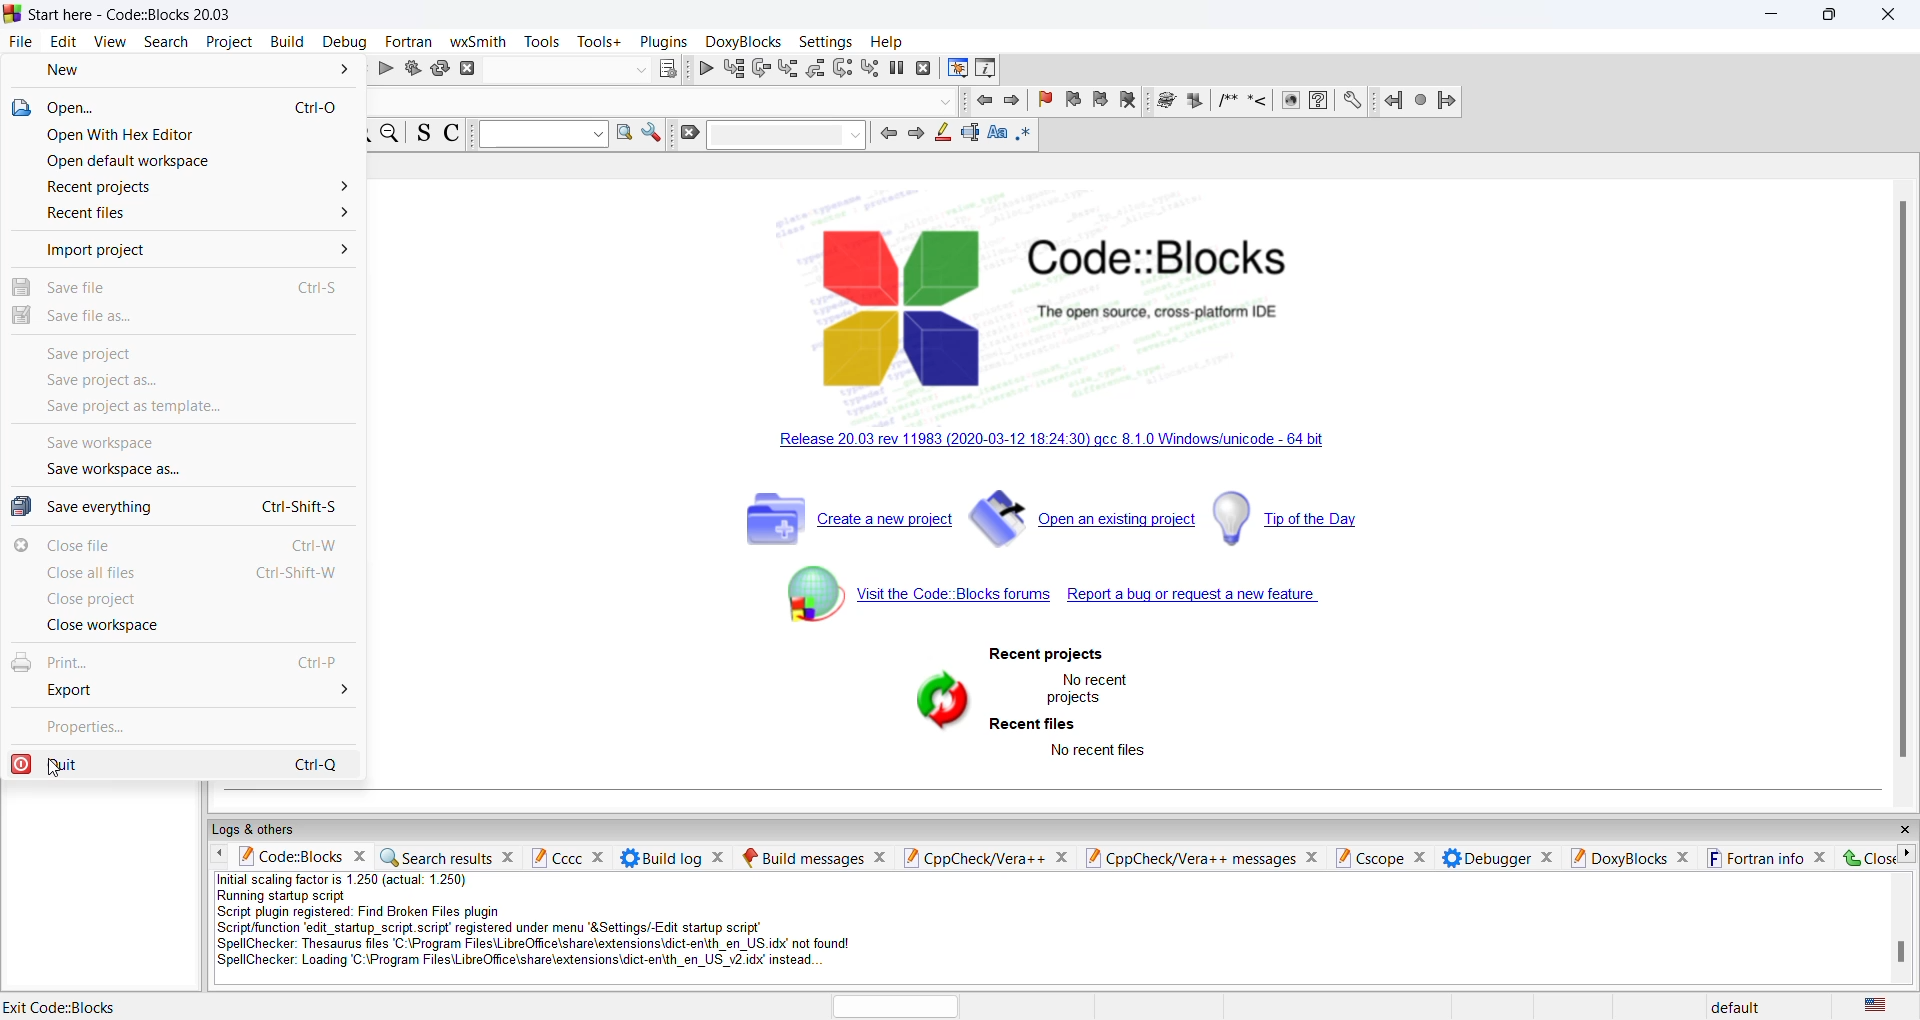  I want to click on Close file, so click(83, 546).